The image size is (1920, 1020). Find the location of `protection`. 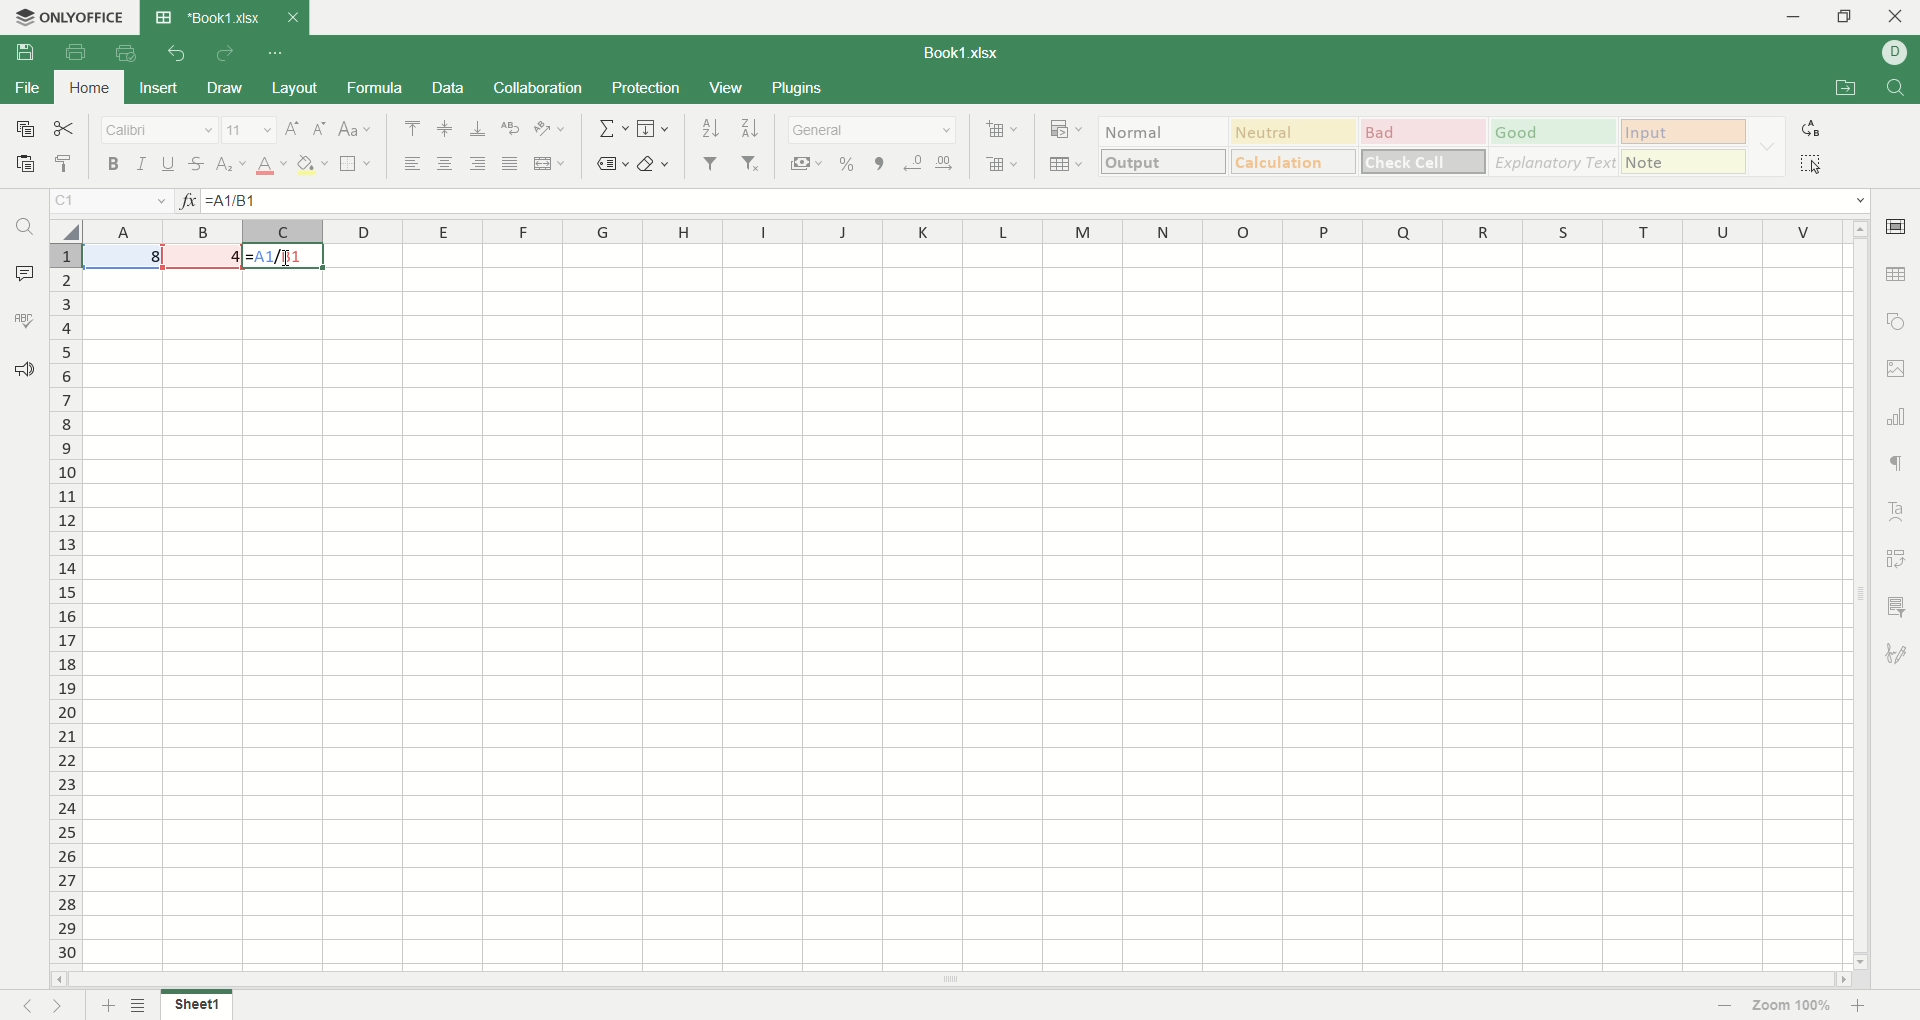

protection is located at coordinates (647, 90).